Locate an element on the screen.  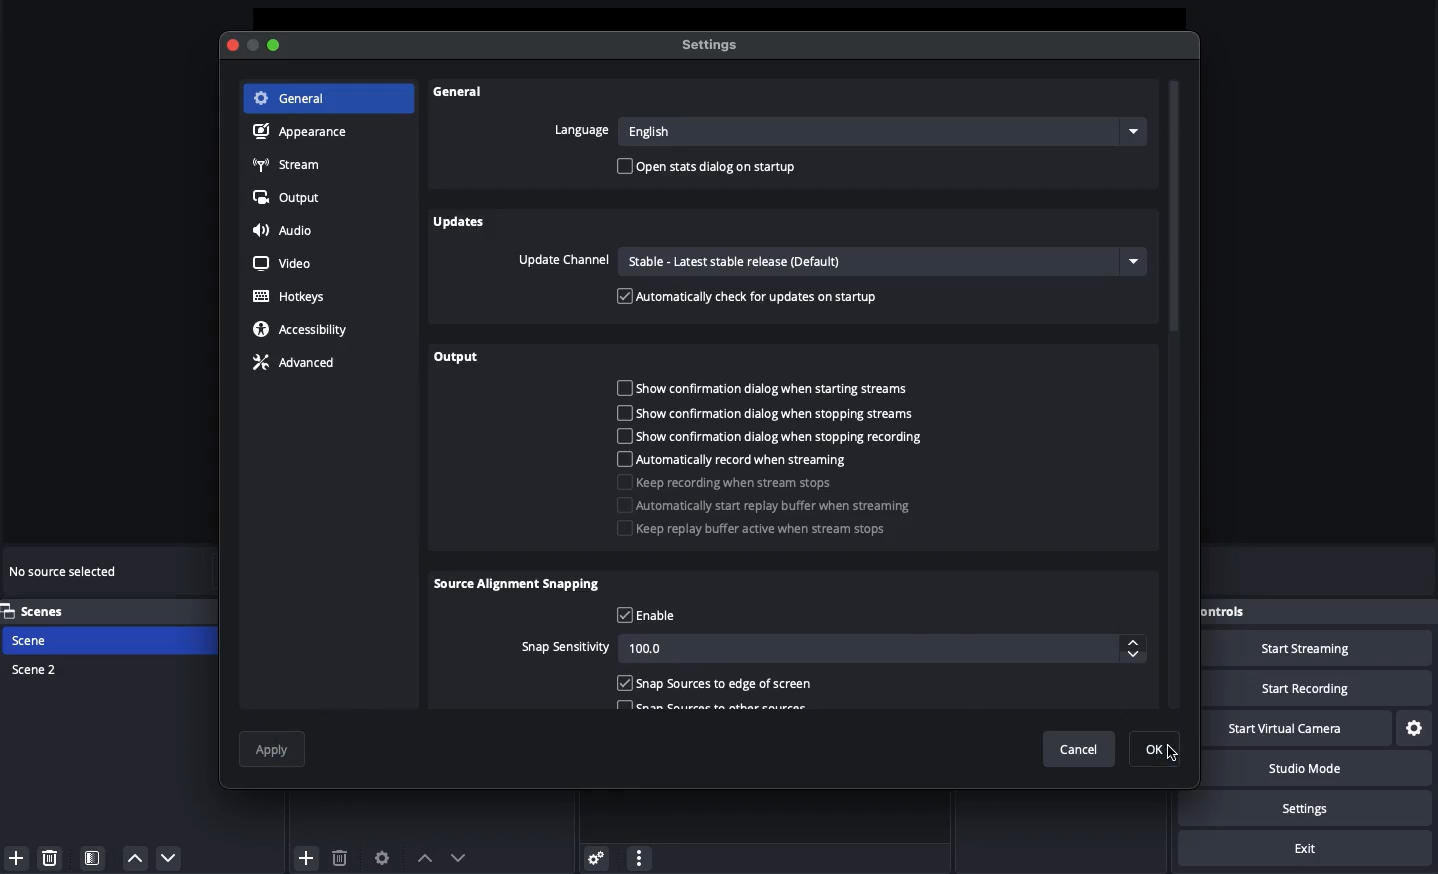
Bugger is located at coordinates (776, 518).